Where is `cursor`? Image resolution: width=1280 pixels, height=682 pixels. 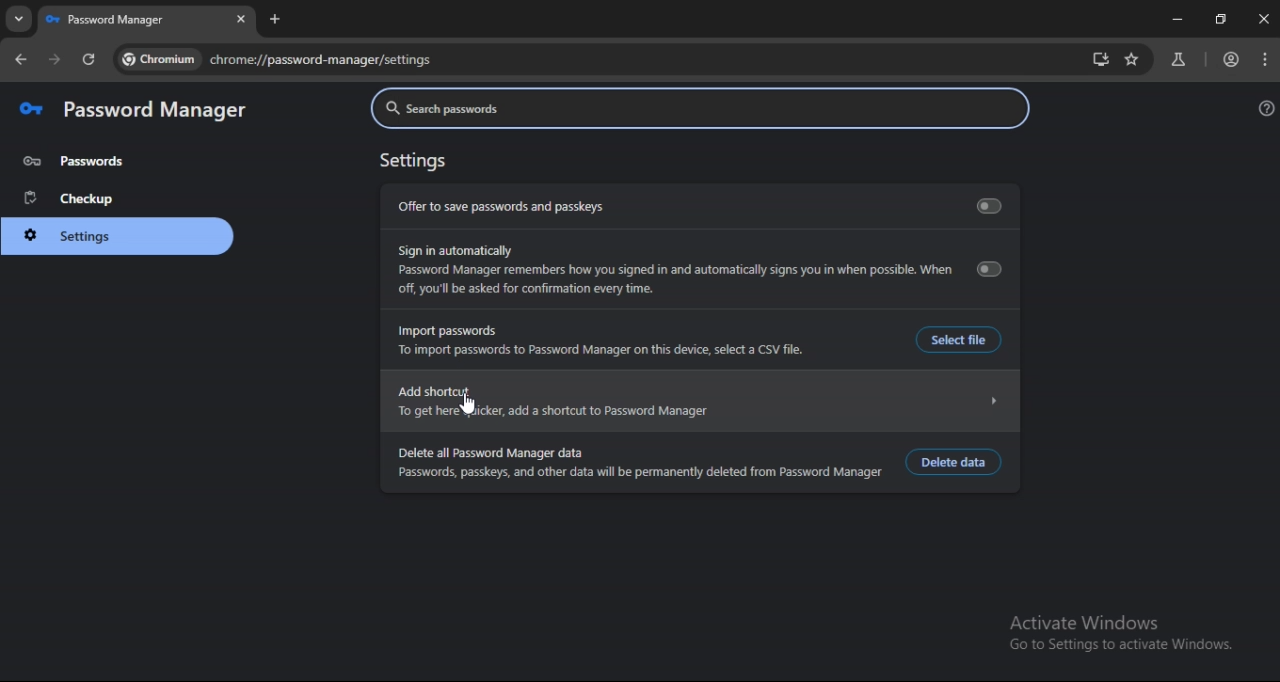
cursor is located at coordinates (468, 405).